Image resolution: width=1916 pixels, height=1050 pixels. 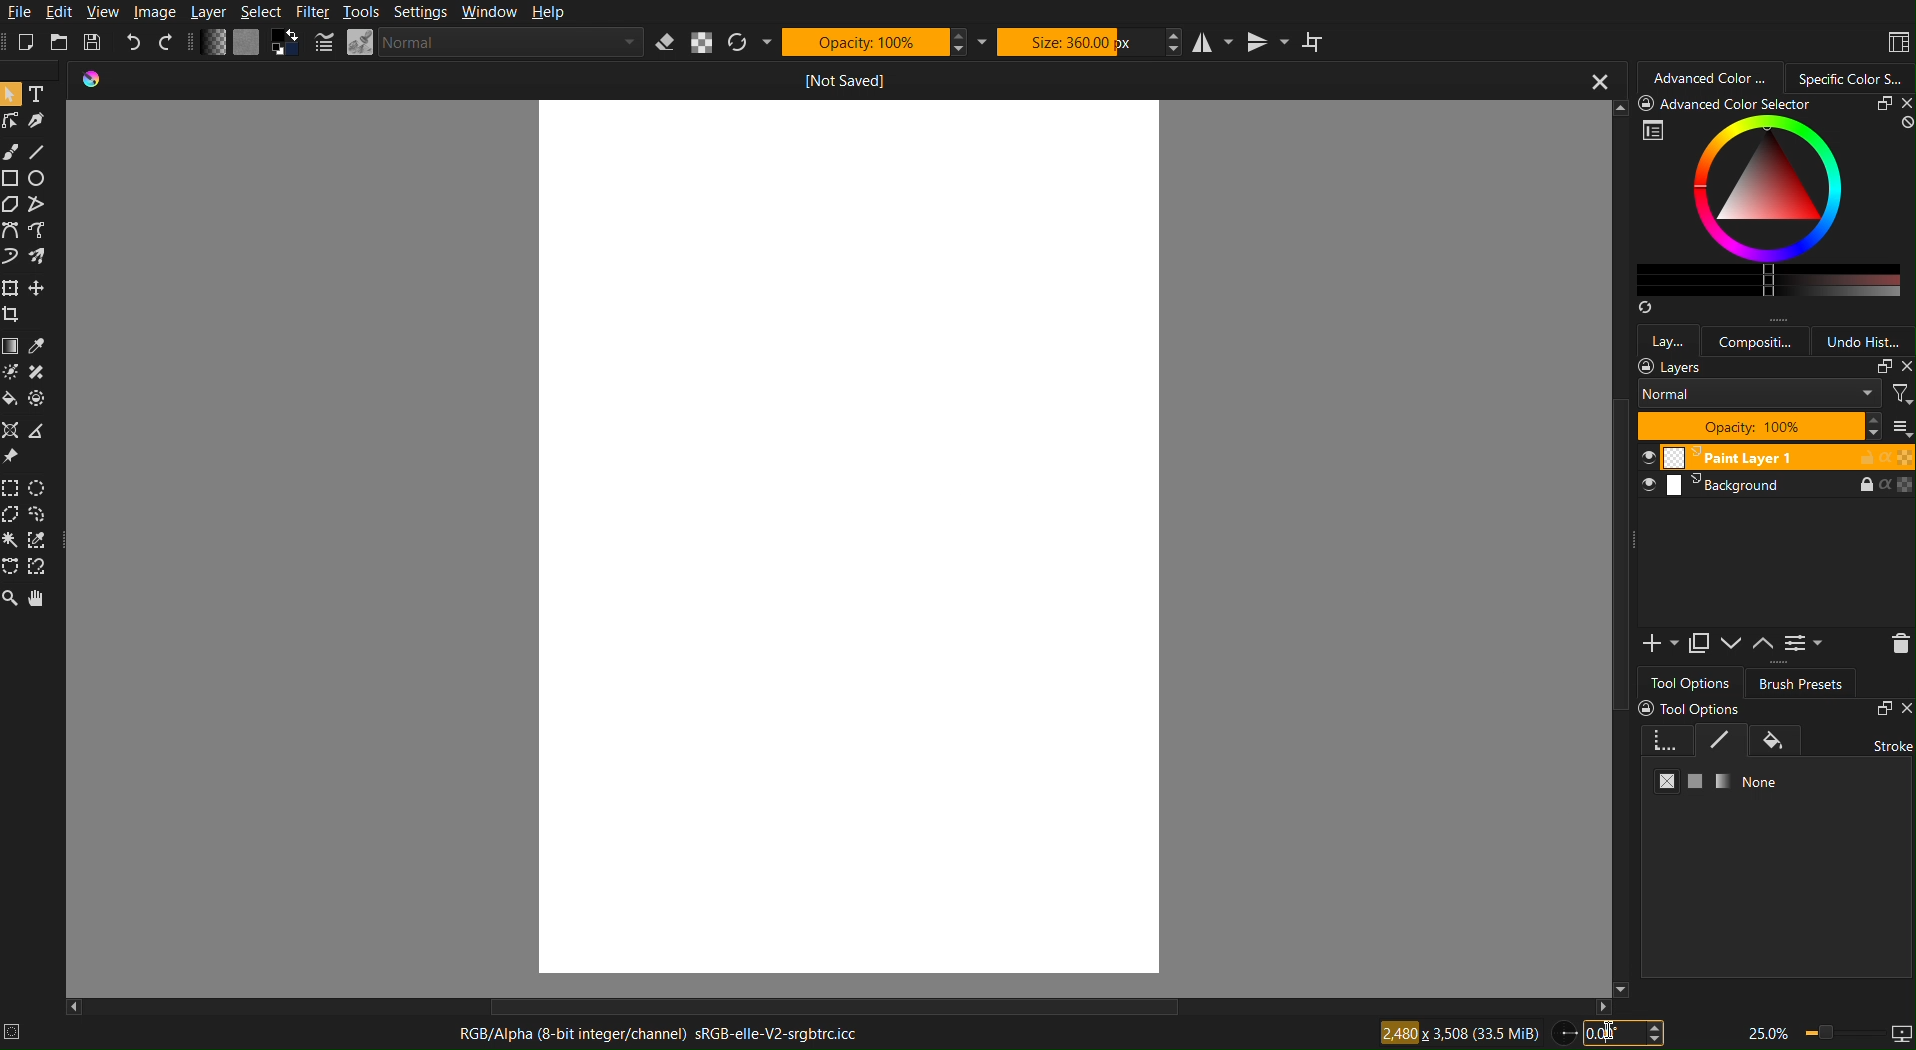 I want to click on Select, so click(x=261, y=12).